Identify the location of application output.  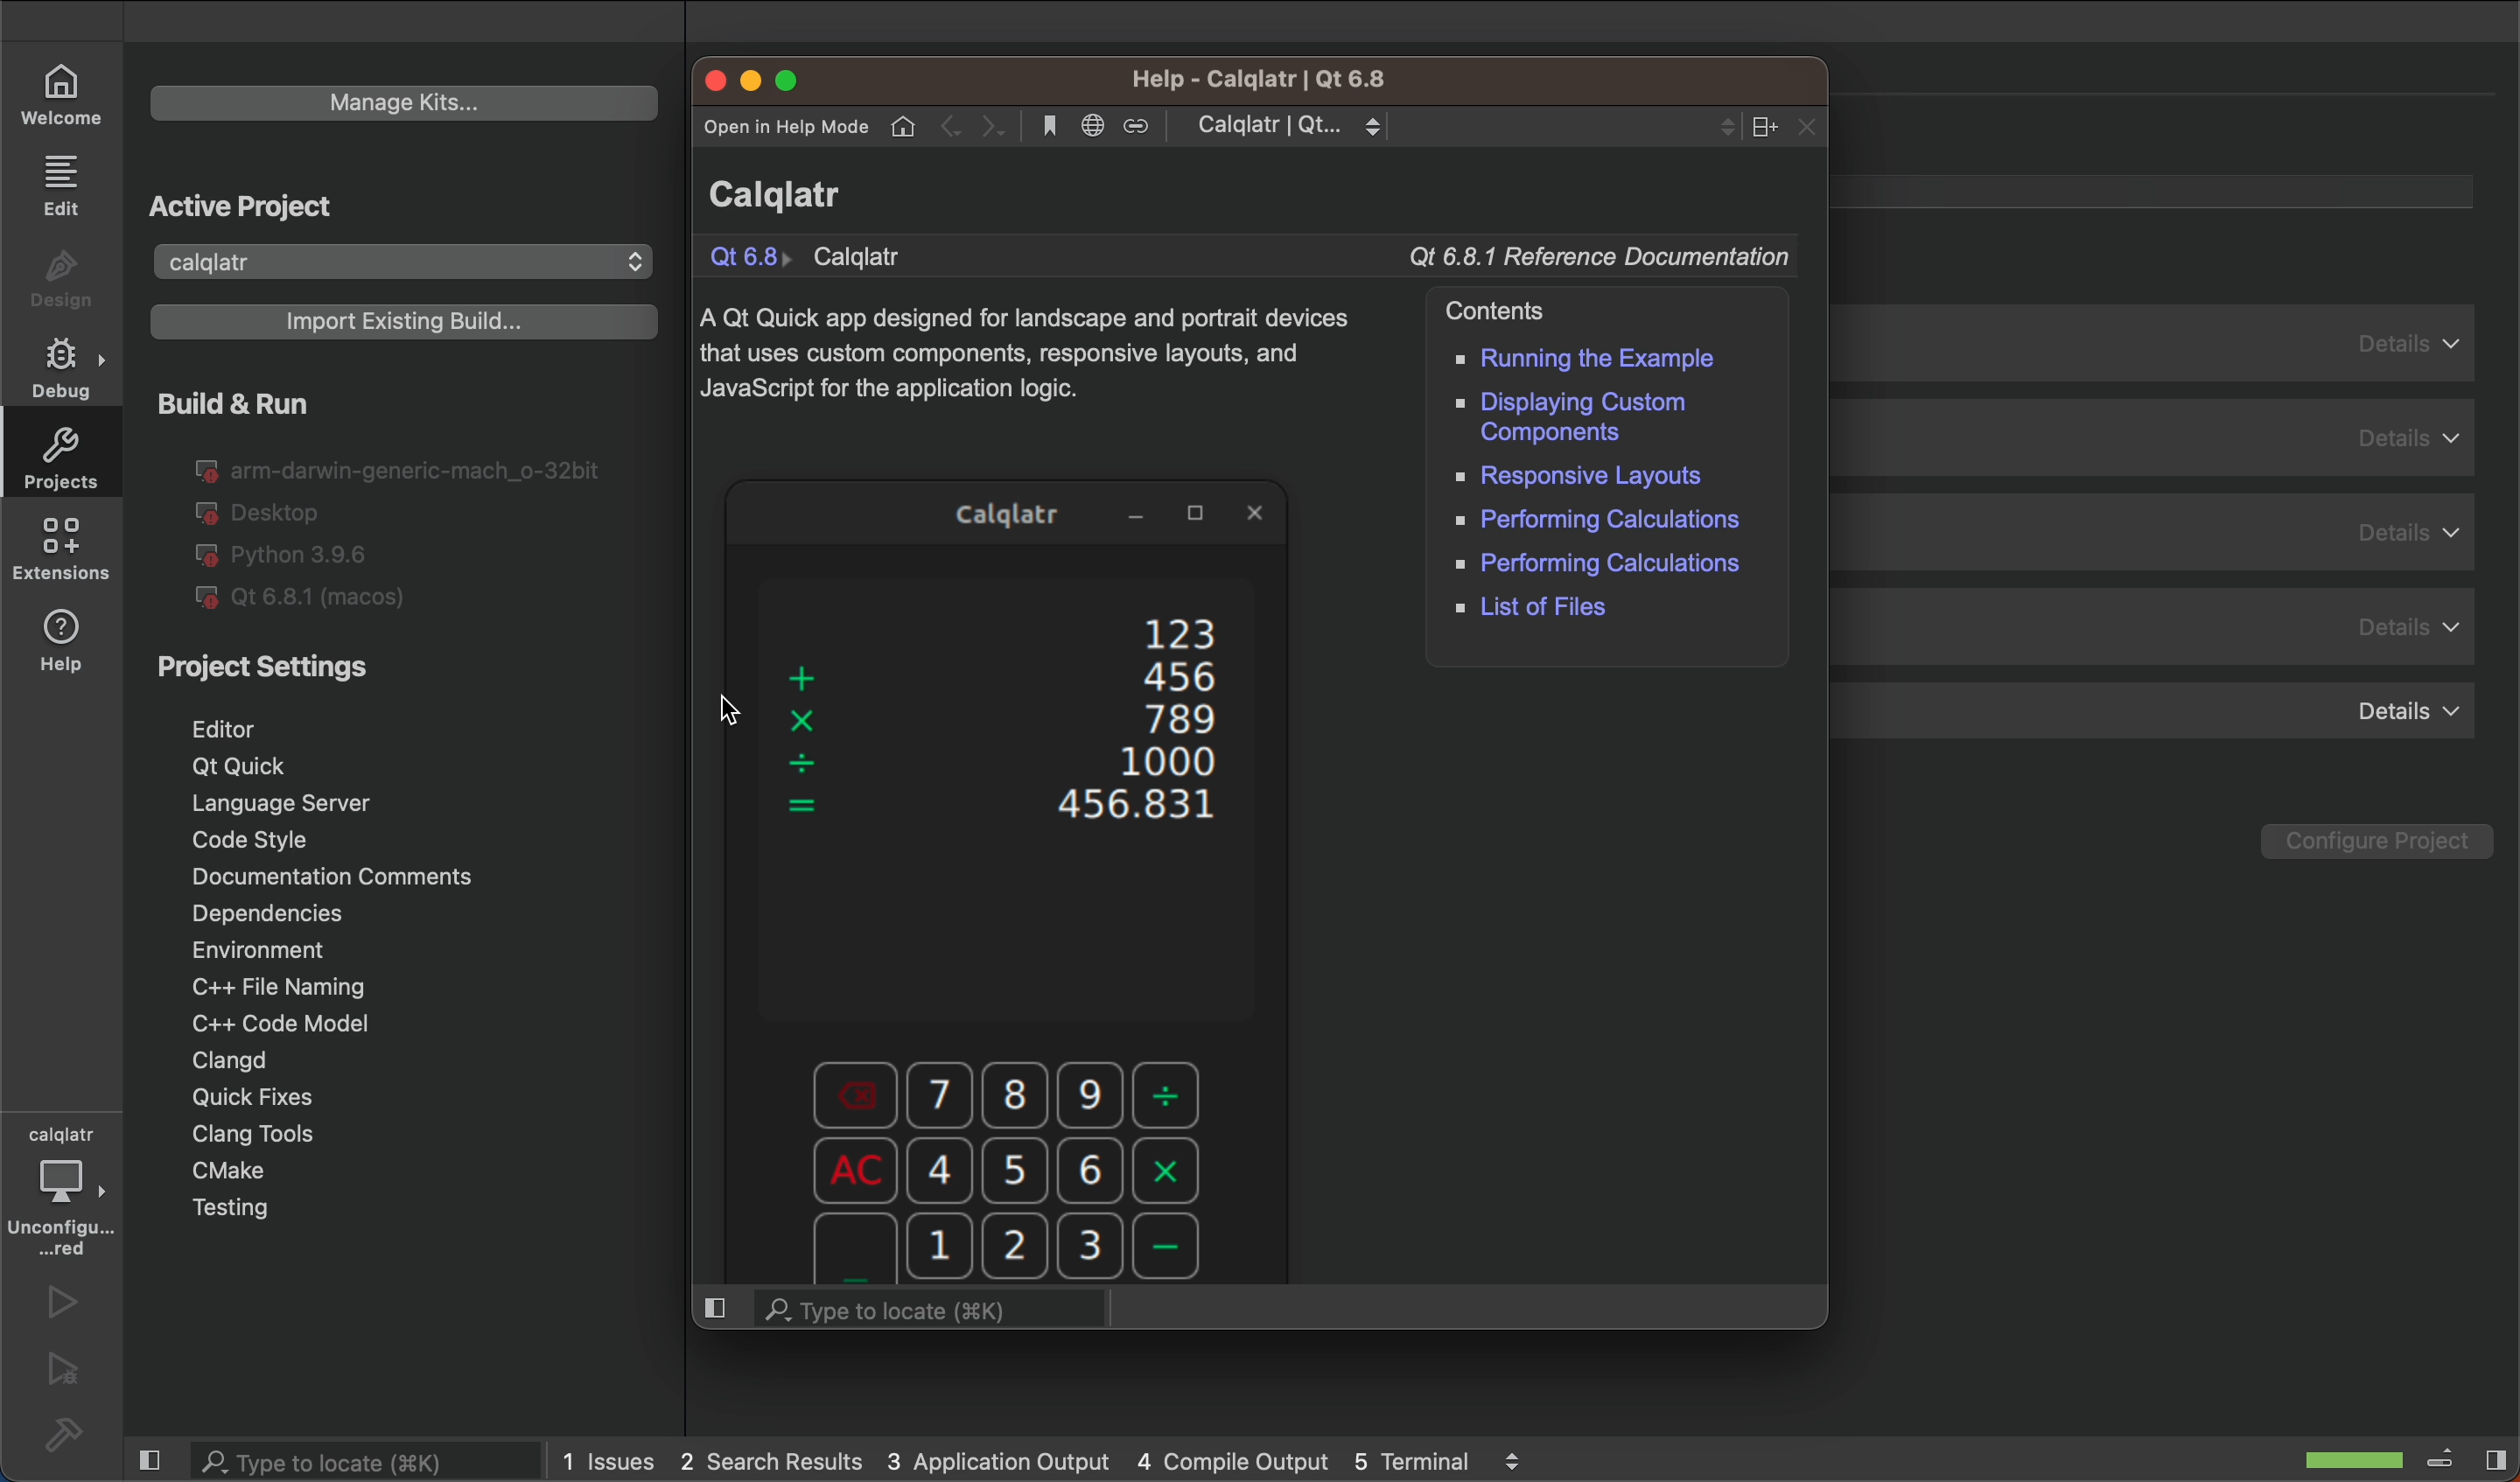
(1002, 1461).